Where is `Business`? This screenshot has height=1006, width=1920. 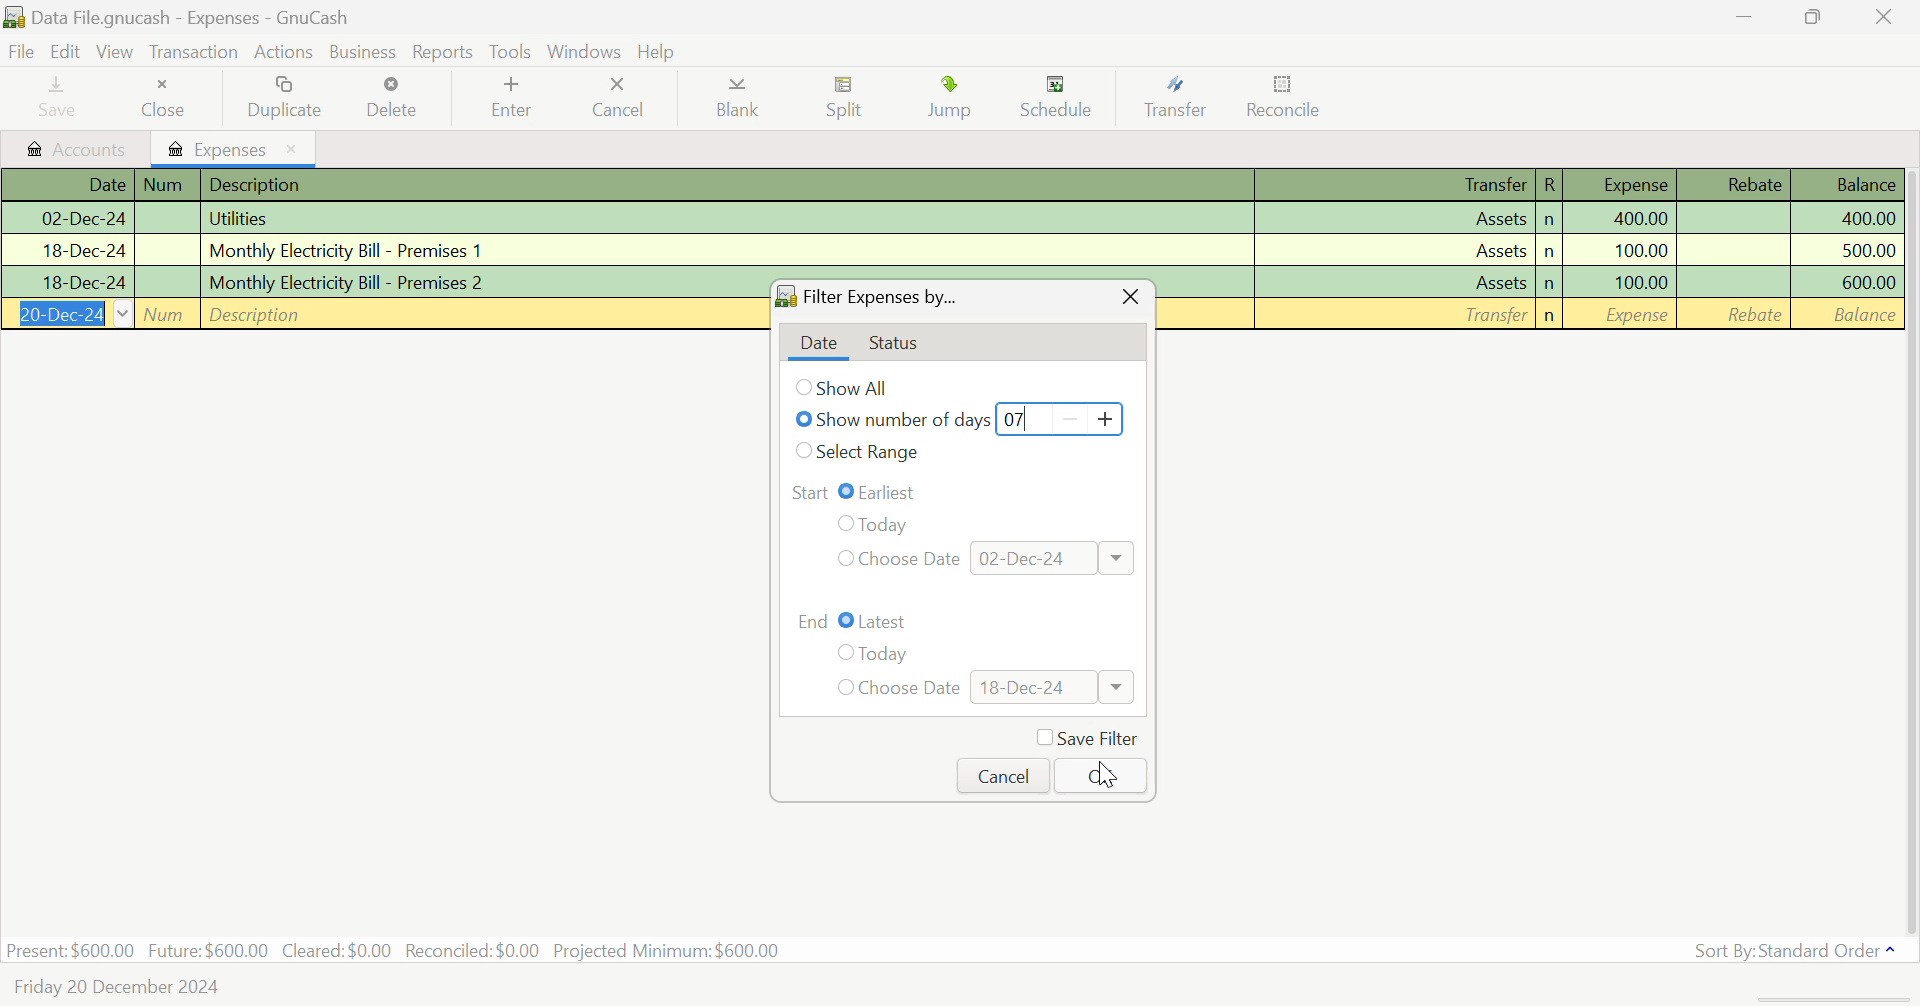
Business is located at coordinates (364, 52).